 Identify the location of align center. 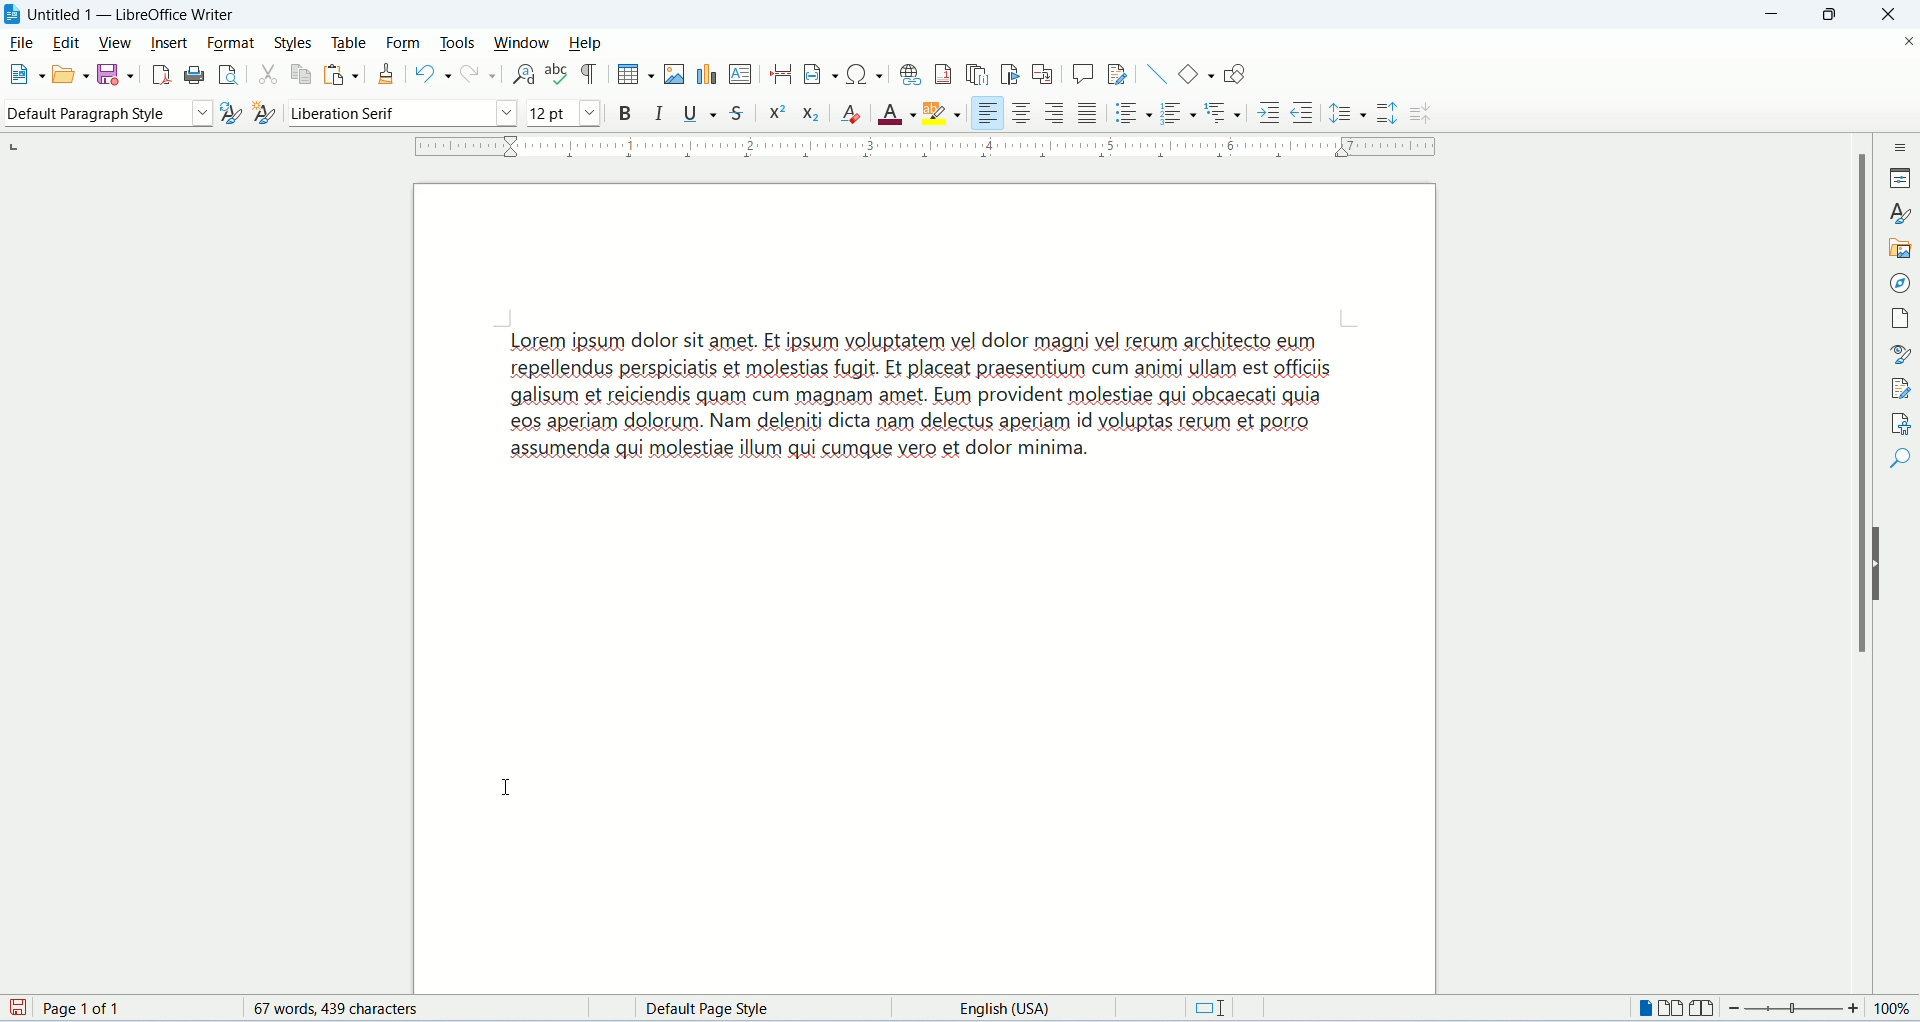
(1022, 114).